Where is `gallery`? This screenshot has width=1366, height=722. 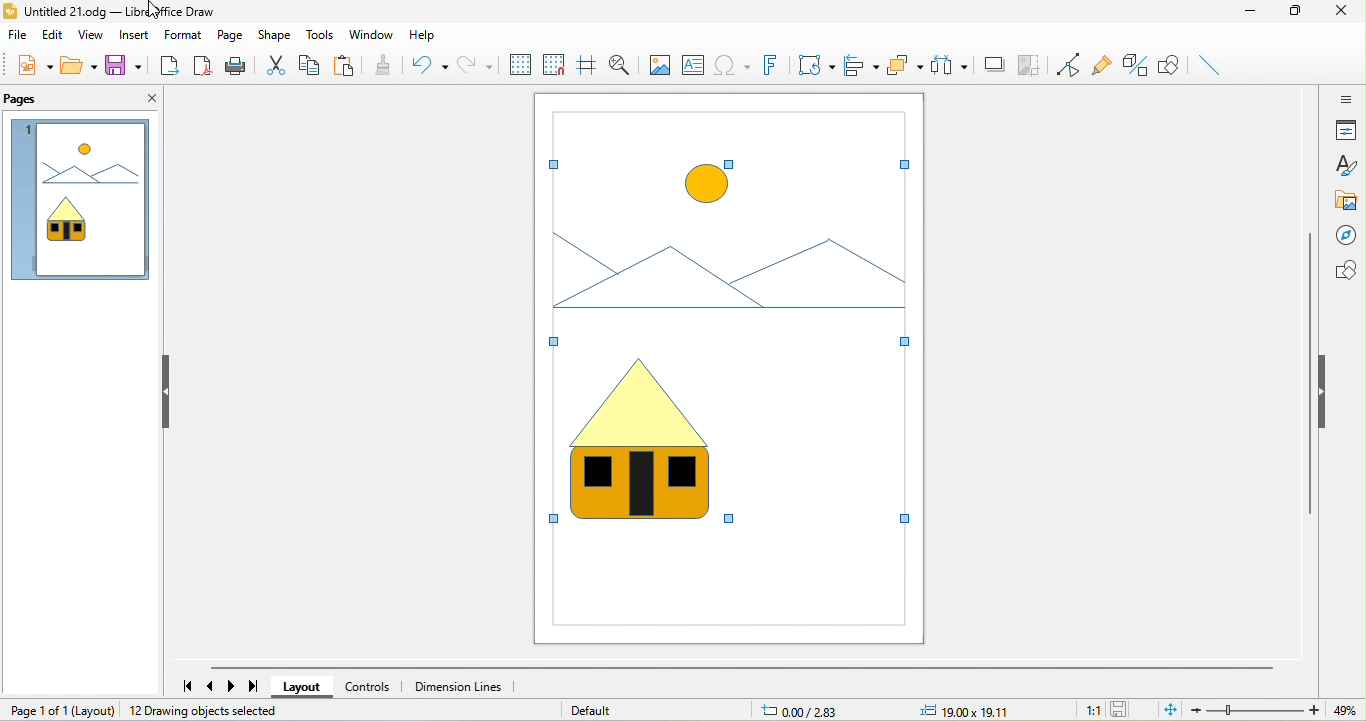 gallery is located at coordinates (1344, 201).